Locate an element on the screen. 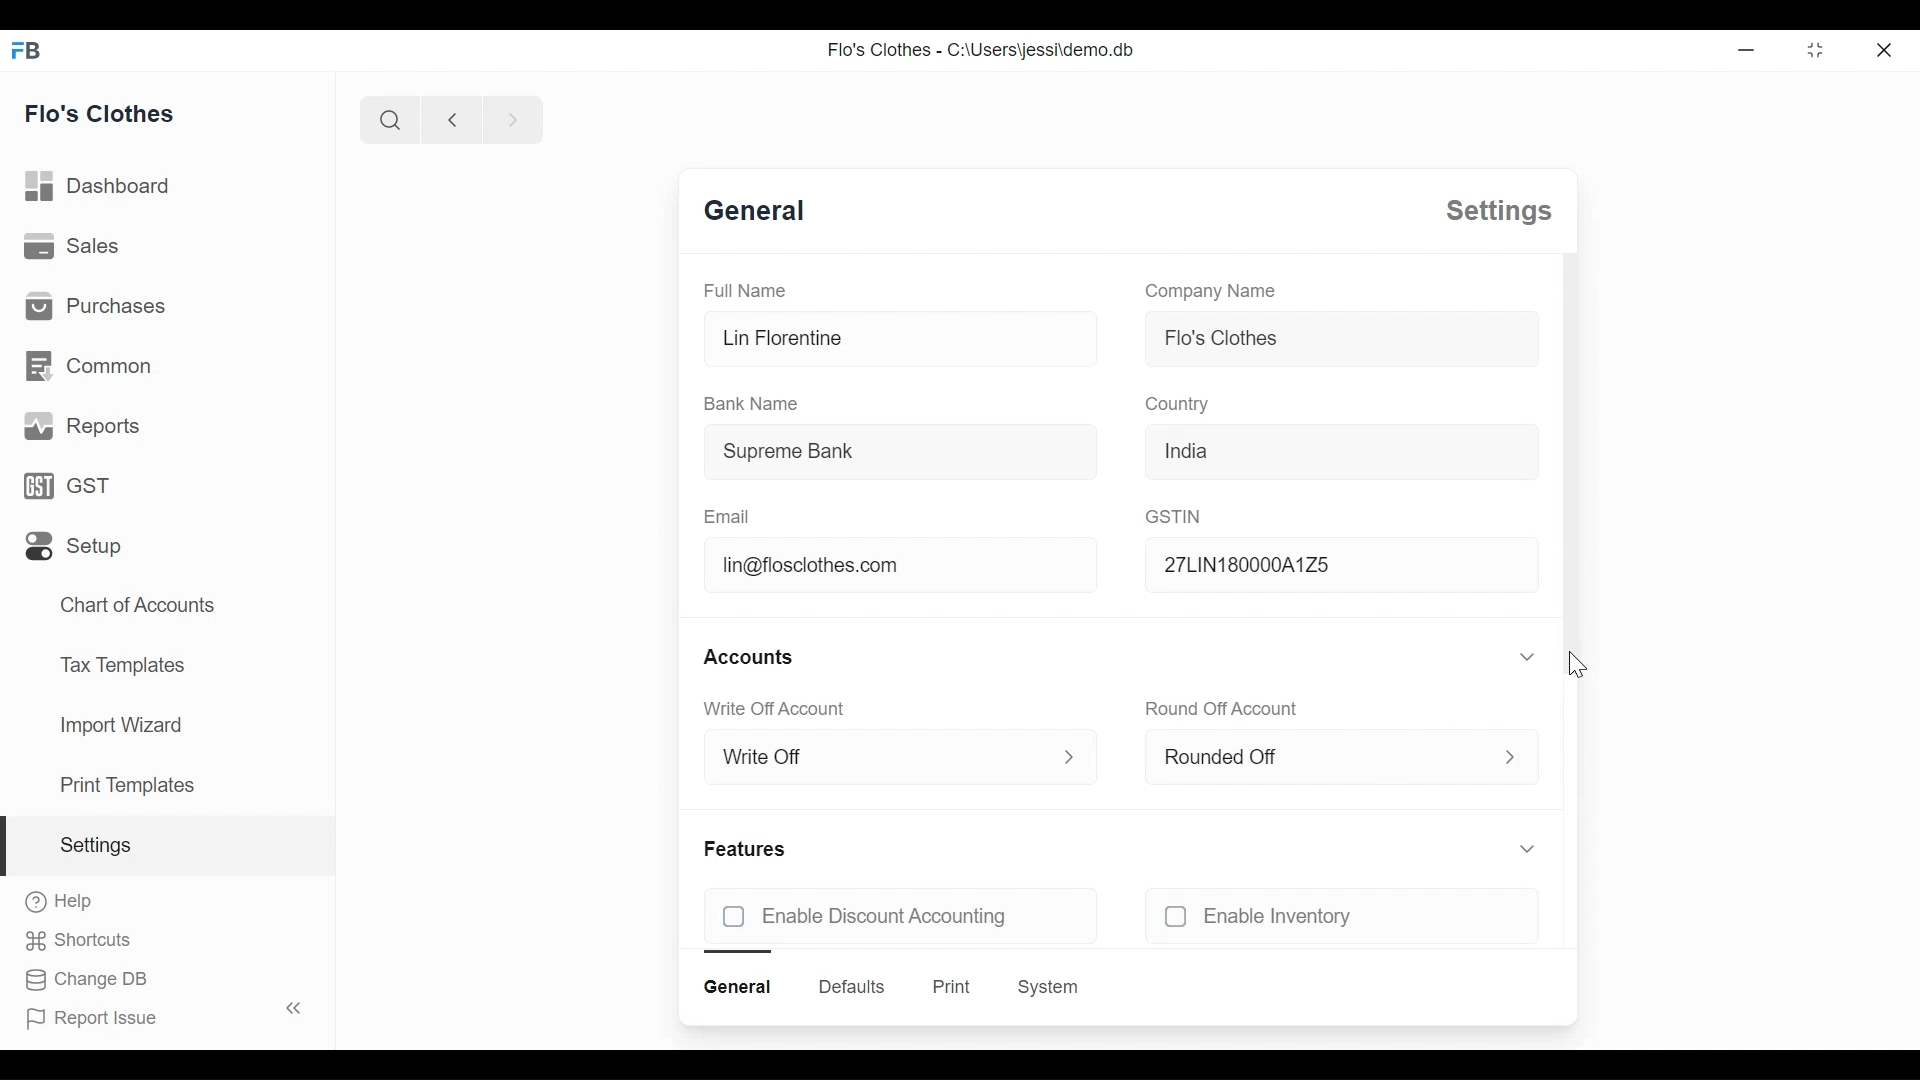 This screenshot has width=1920, height=1080. Round Off Account is located at coordinates (1224, 709).